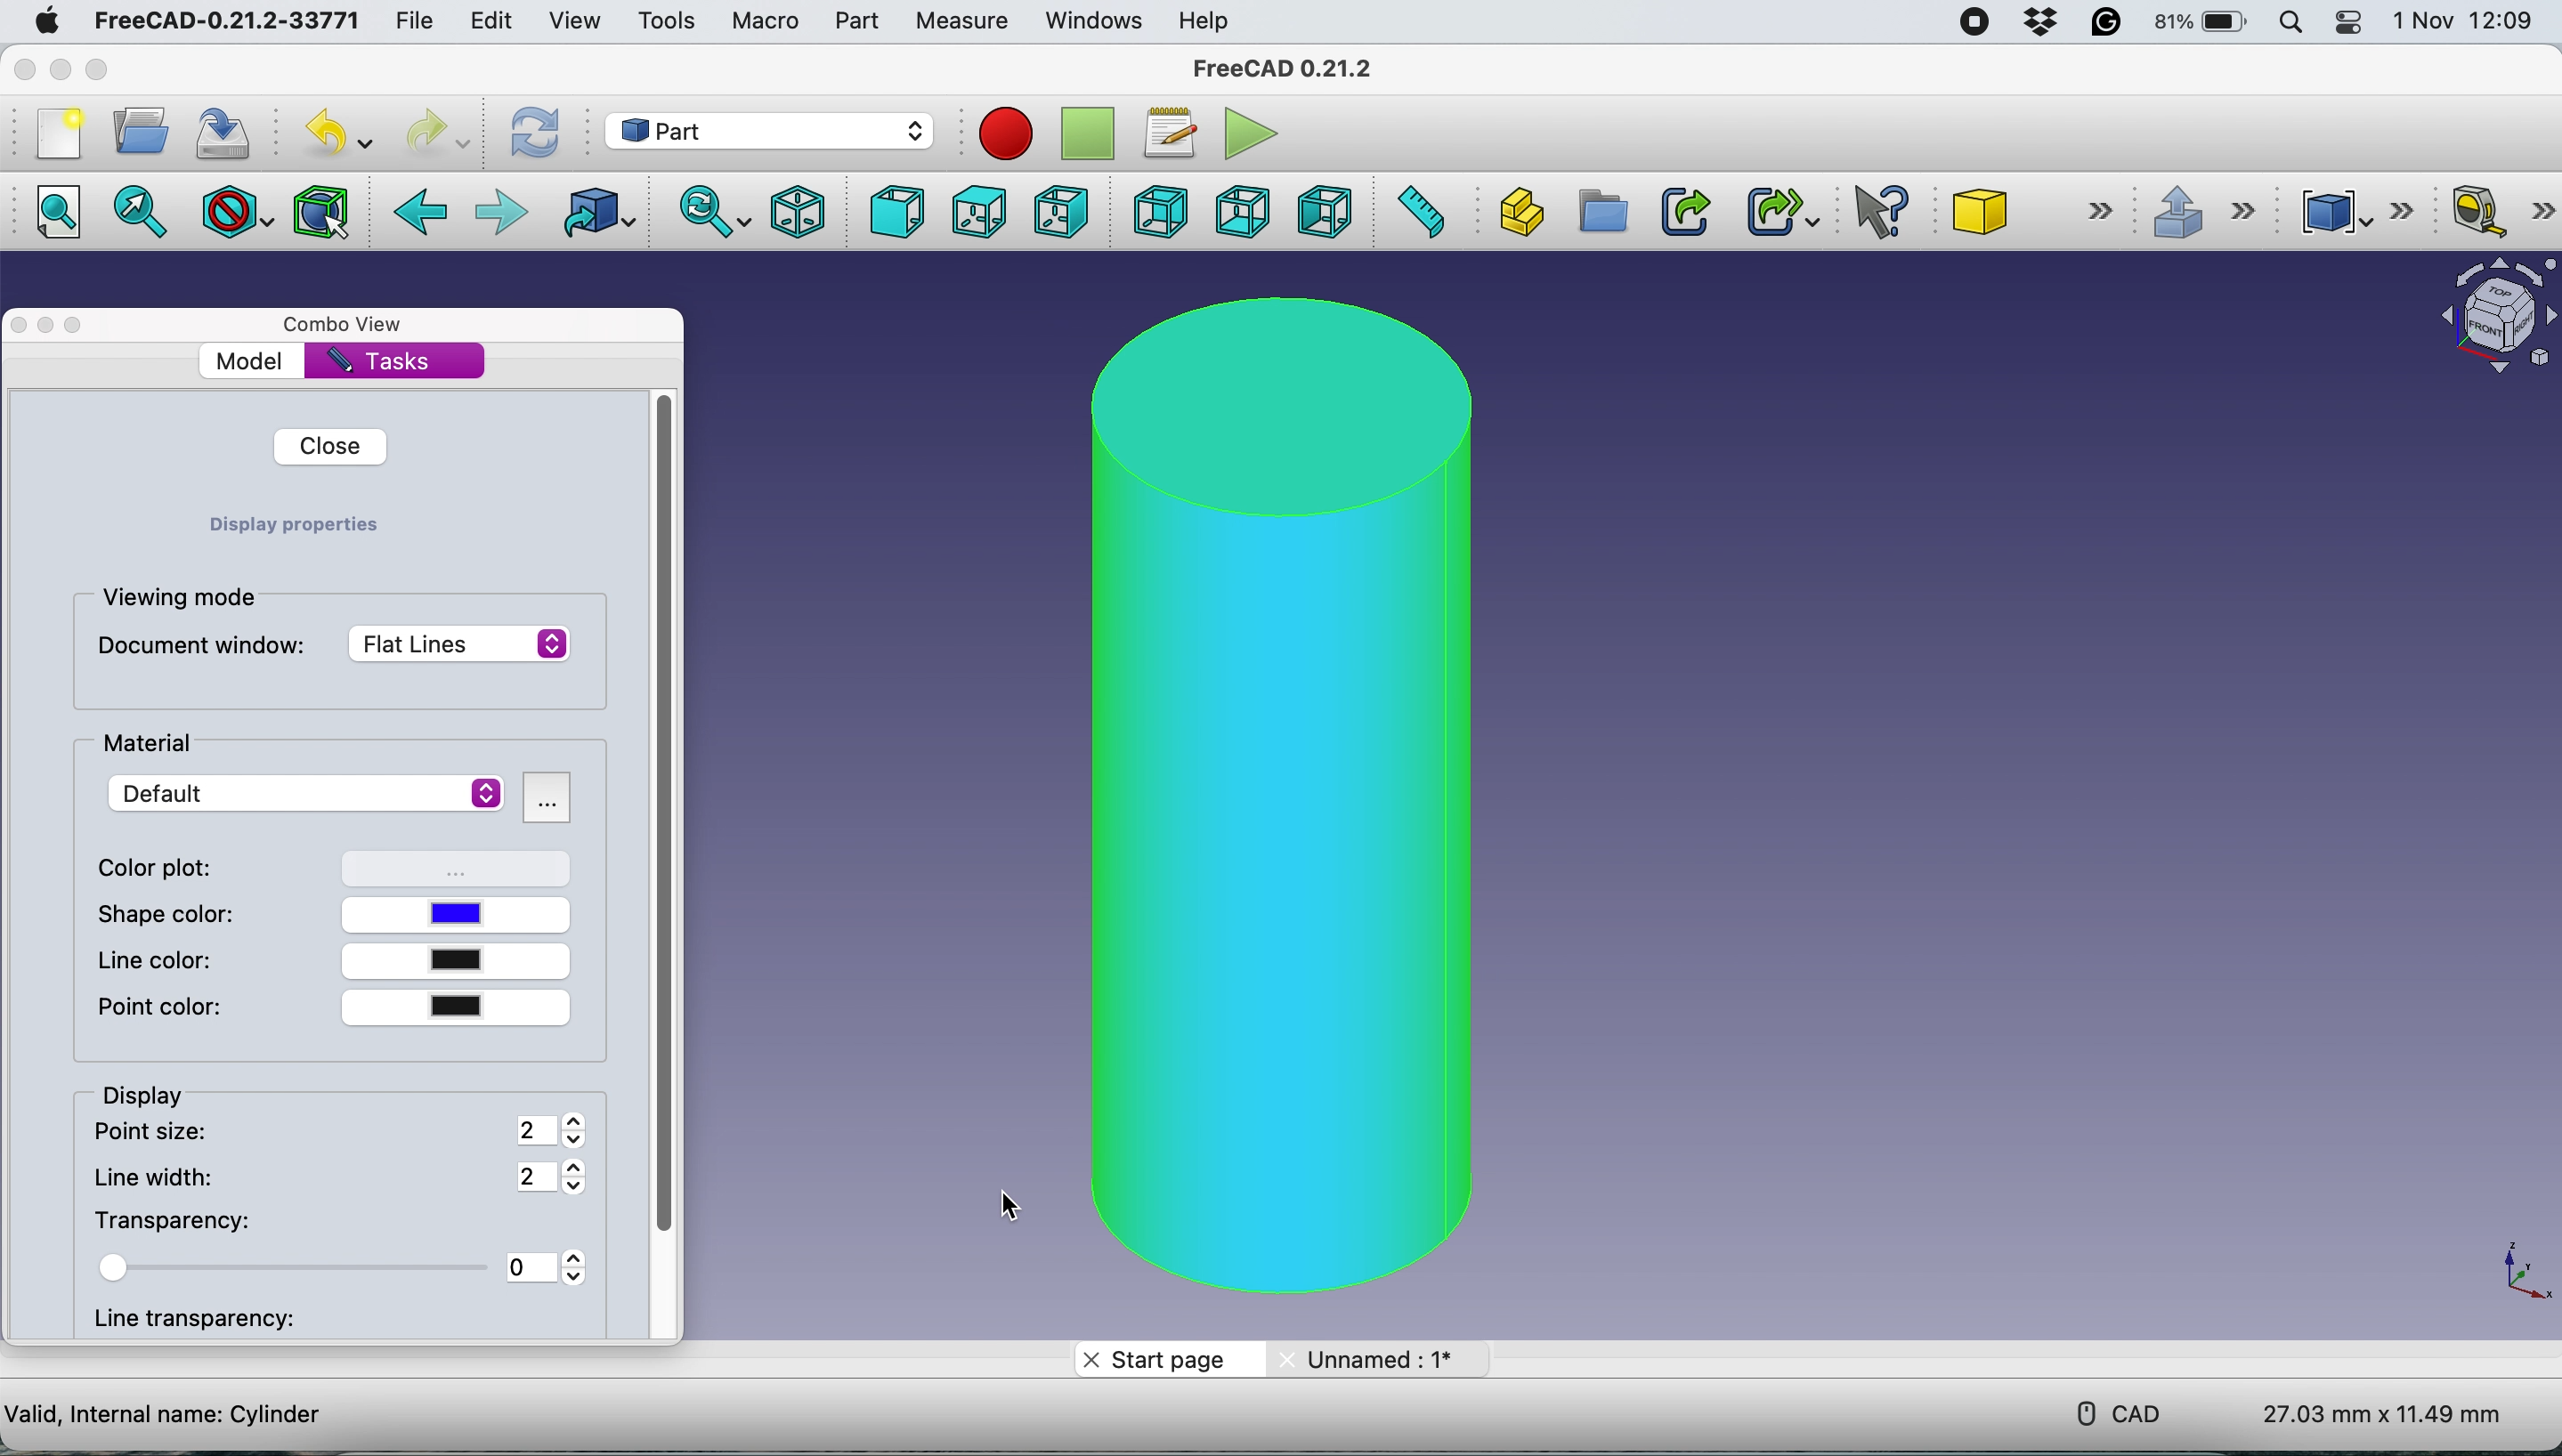  What do you see at coordinates (162, 746) in the screenshot?
I see `material` at bounding box center [162, 746].